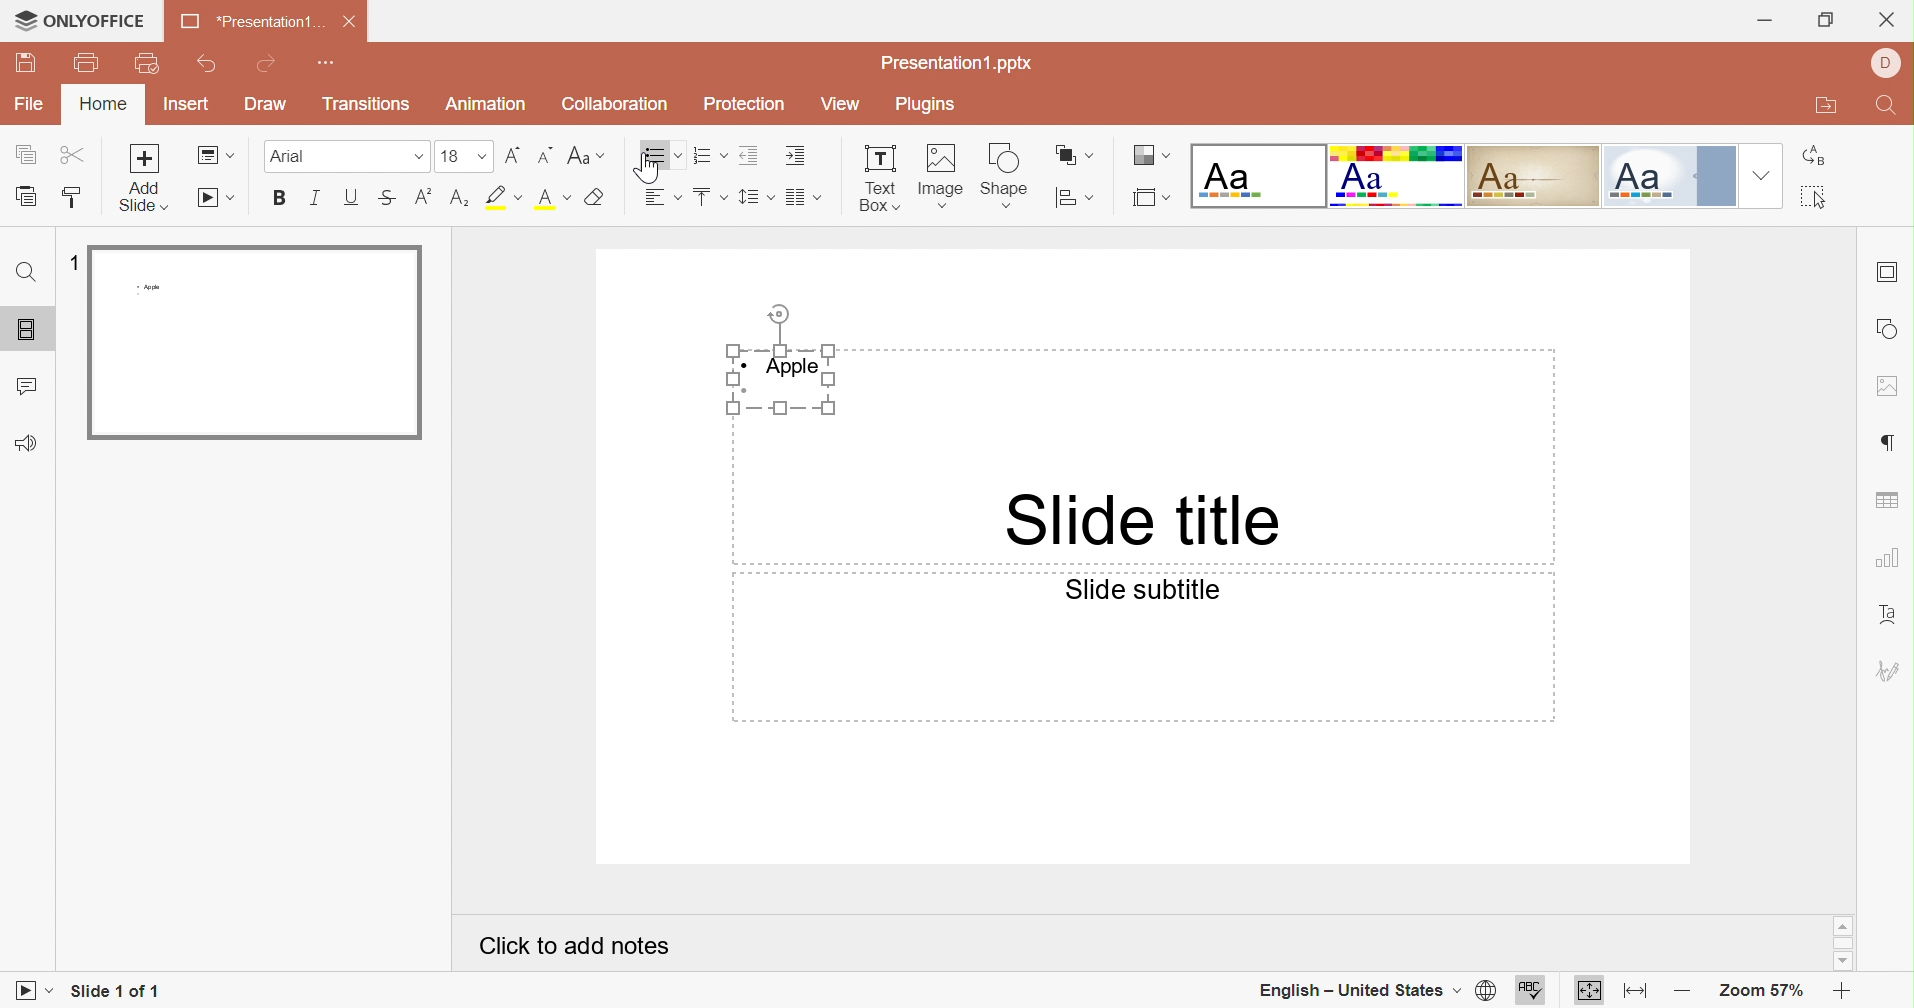 The width and height of the screenshot is (1914, 1008). Describe the element at coordinates (1891, 65) in the screenshot. I see `DELL` at that location.